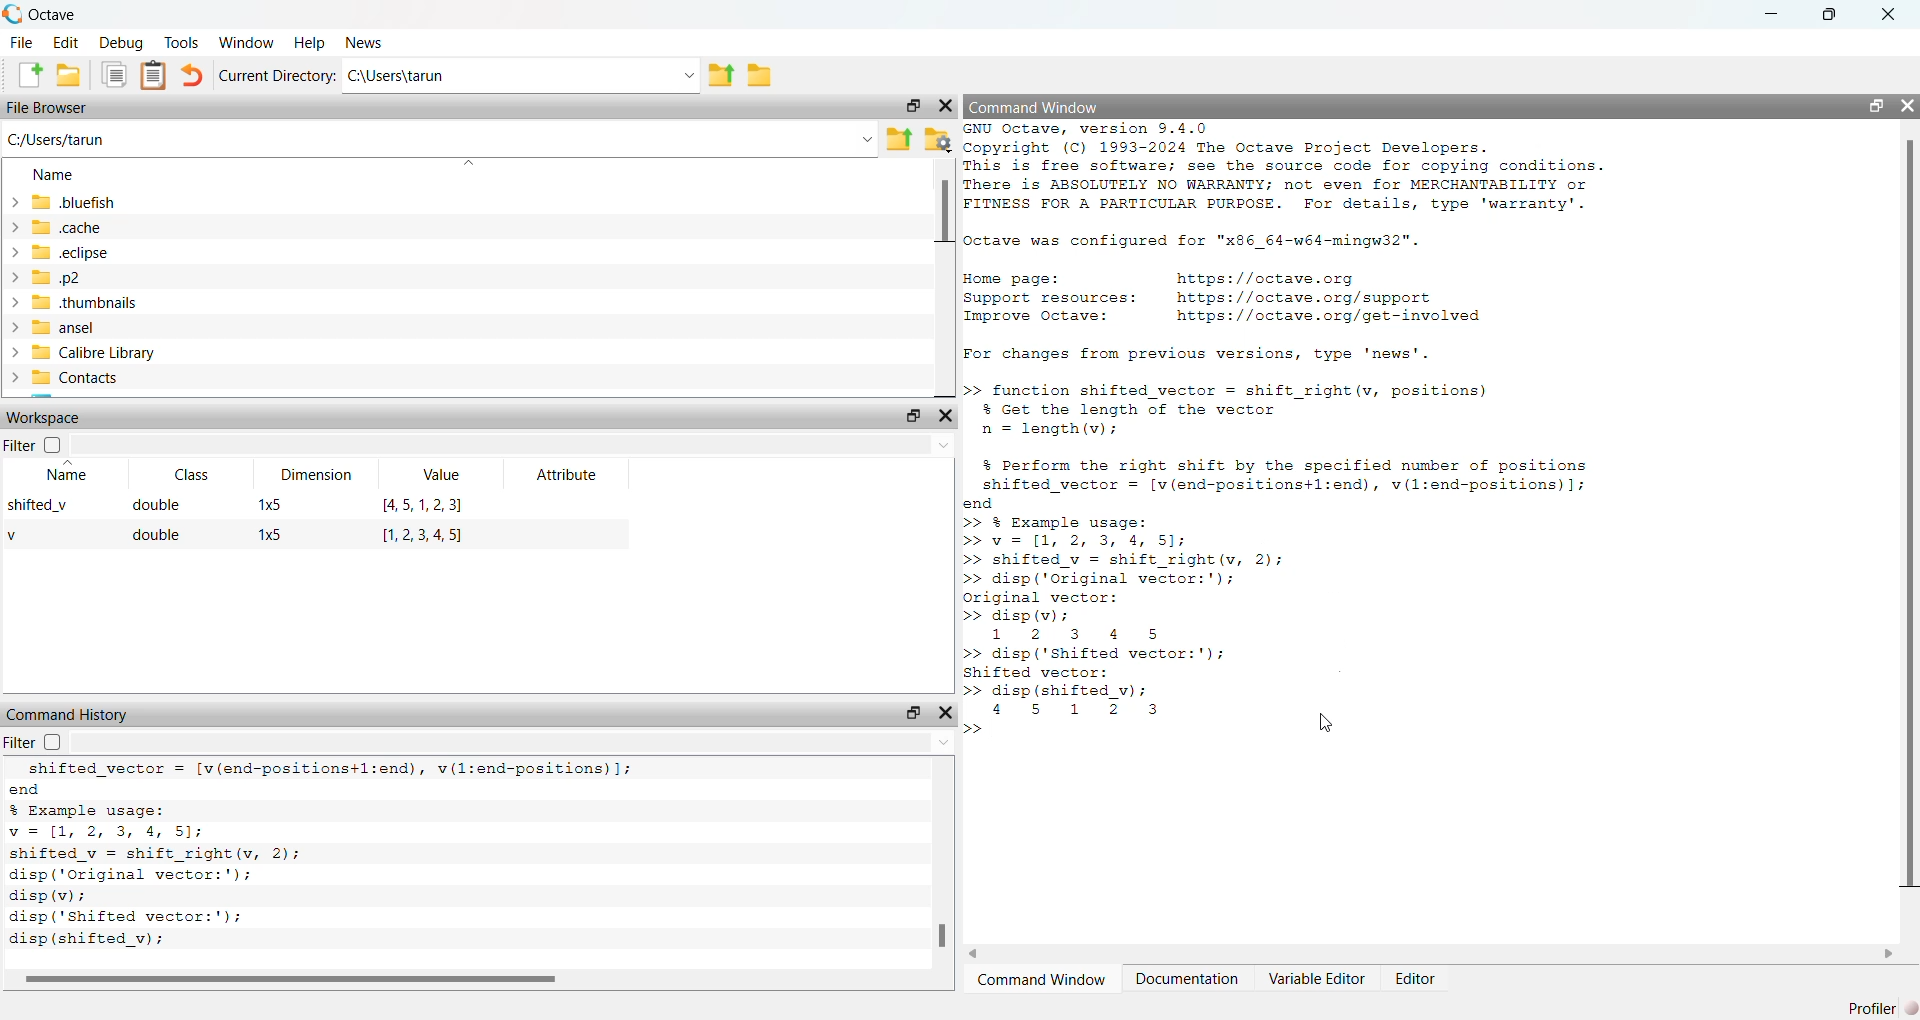 The image size is (1920, 1020). I want to click on command window, so click(1050, 107).